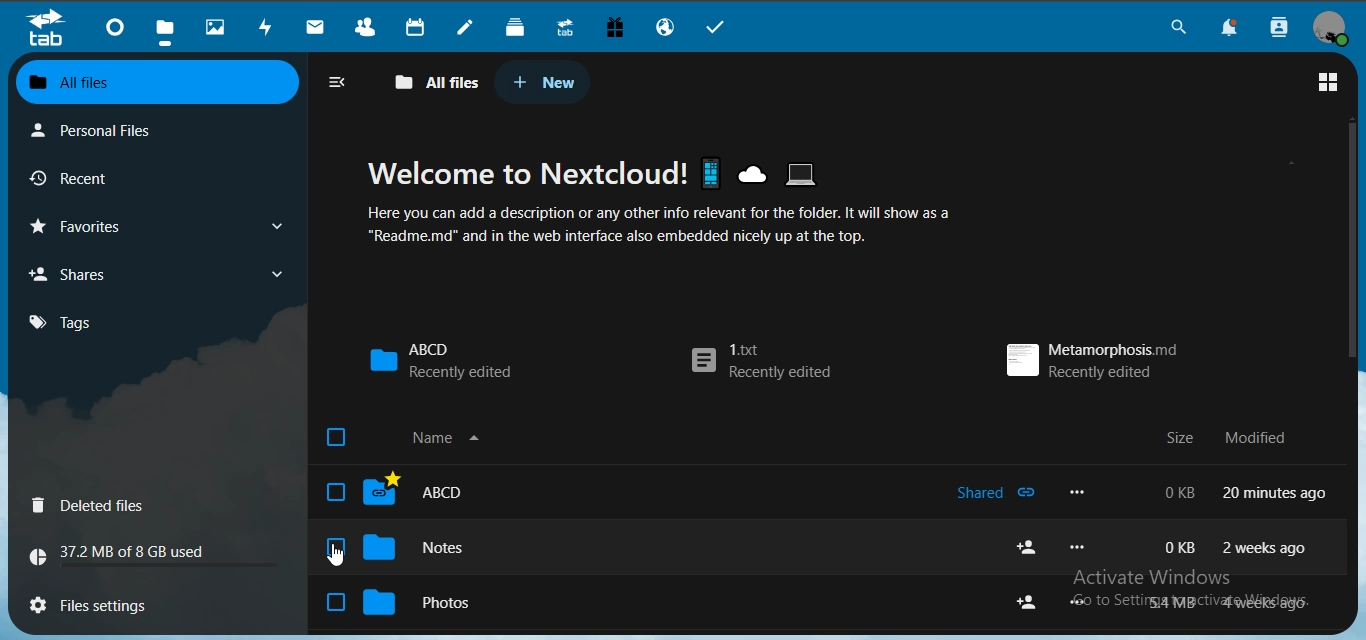 This screenshot has height=640, width=1366. What do you see at coordinates (485, 495) in the screenshot?
I see `ABCD` at bounding box center [485, 495].